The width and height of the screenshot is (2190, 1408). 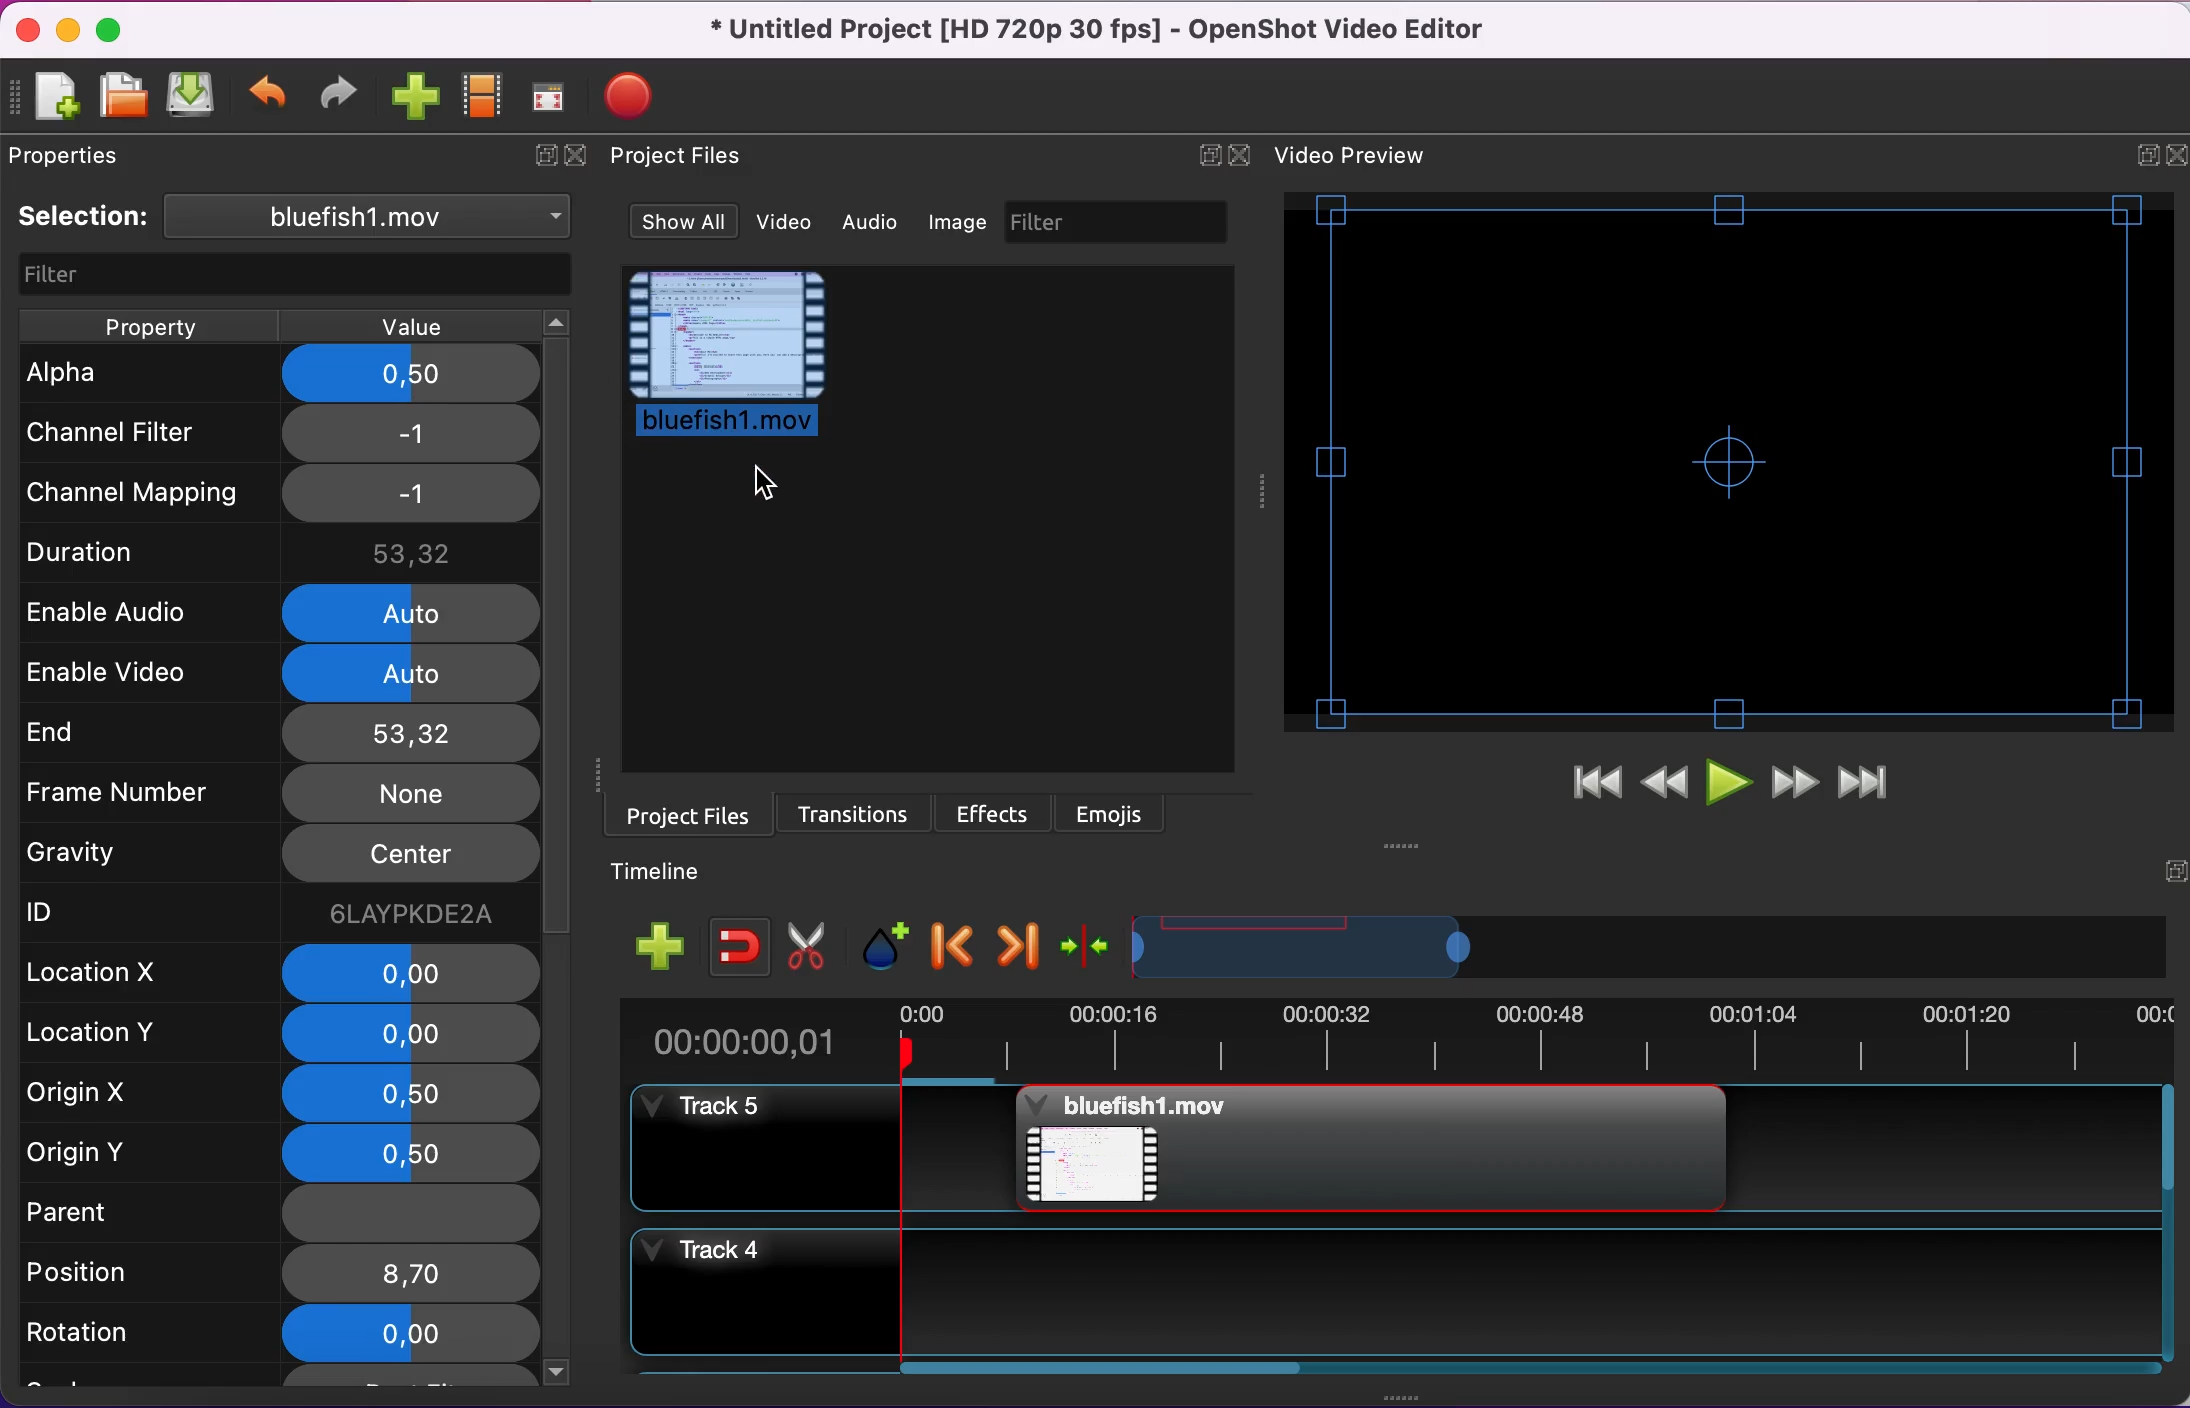 What do you see at coordinates (2176, 156) in the screenshot?
I see `close` at bounding box center [2176, 156].